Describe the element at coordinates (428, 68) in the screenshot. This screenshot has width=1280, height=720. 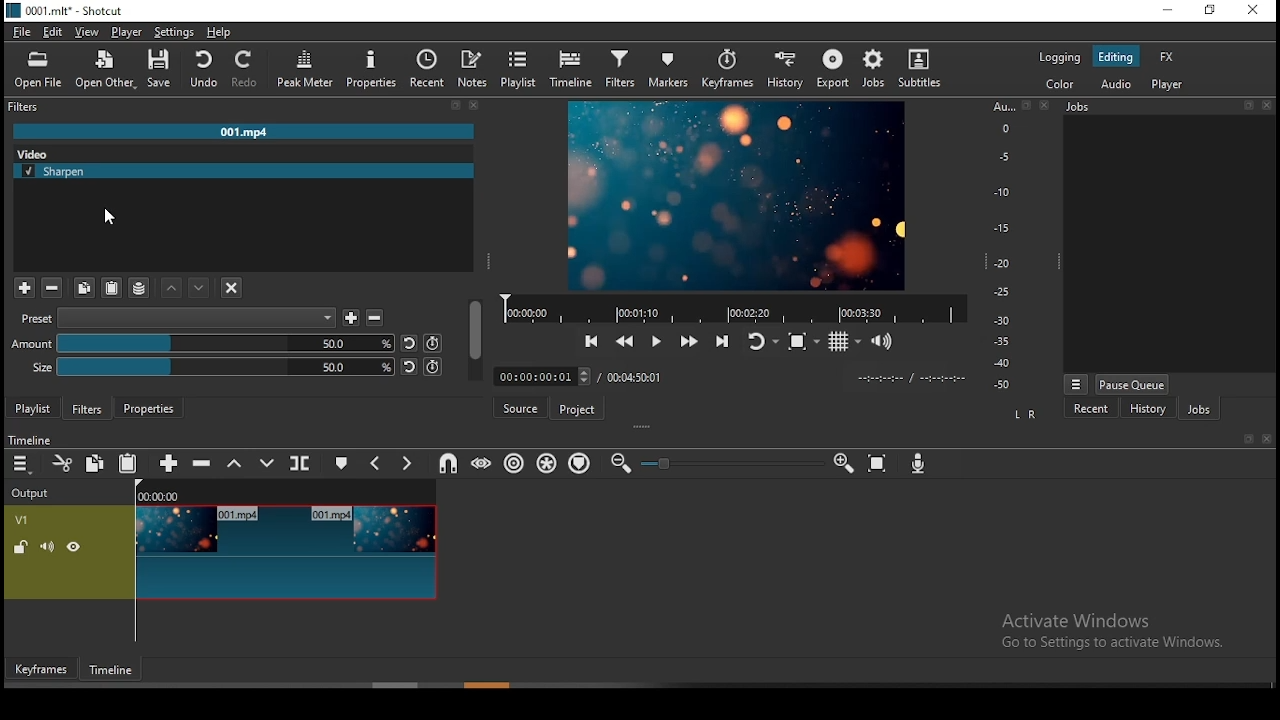
I see `recent` at that location.